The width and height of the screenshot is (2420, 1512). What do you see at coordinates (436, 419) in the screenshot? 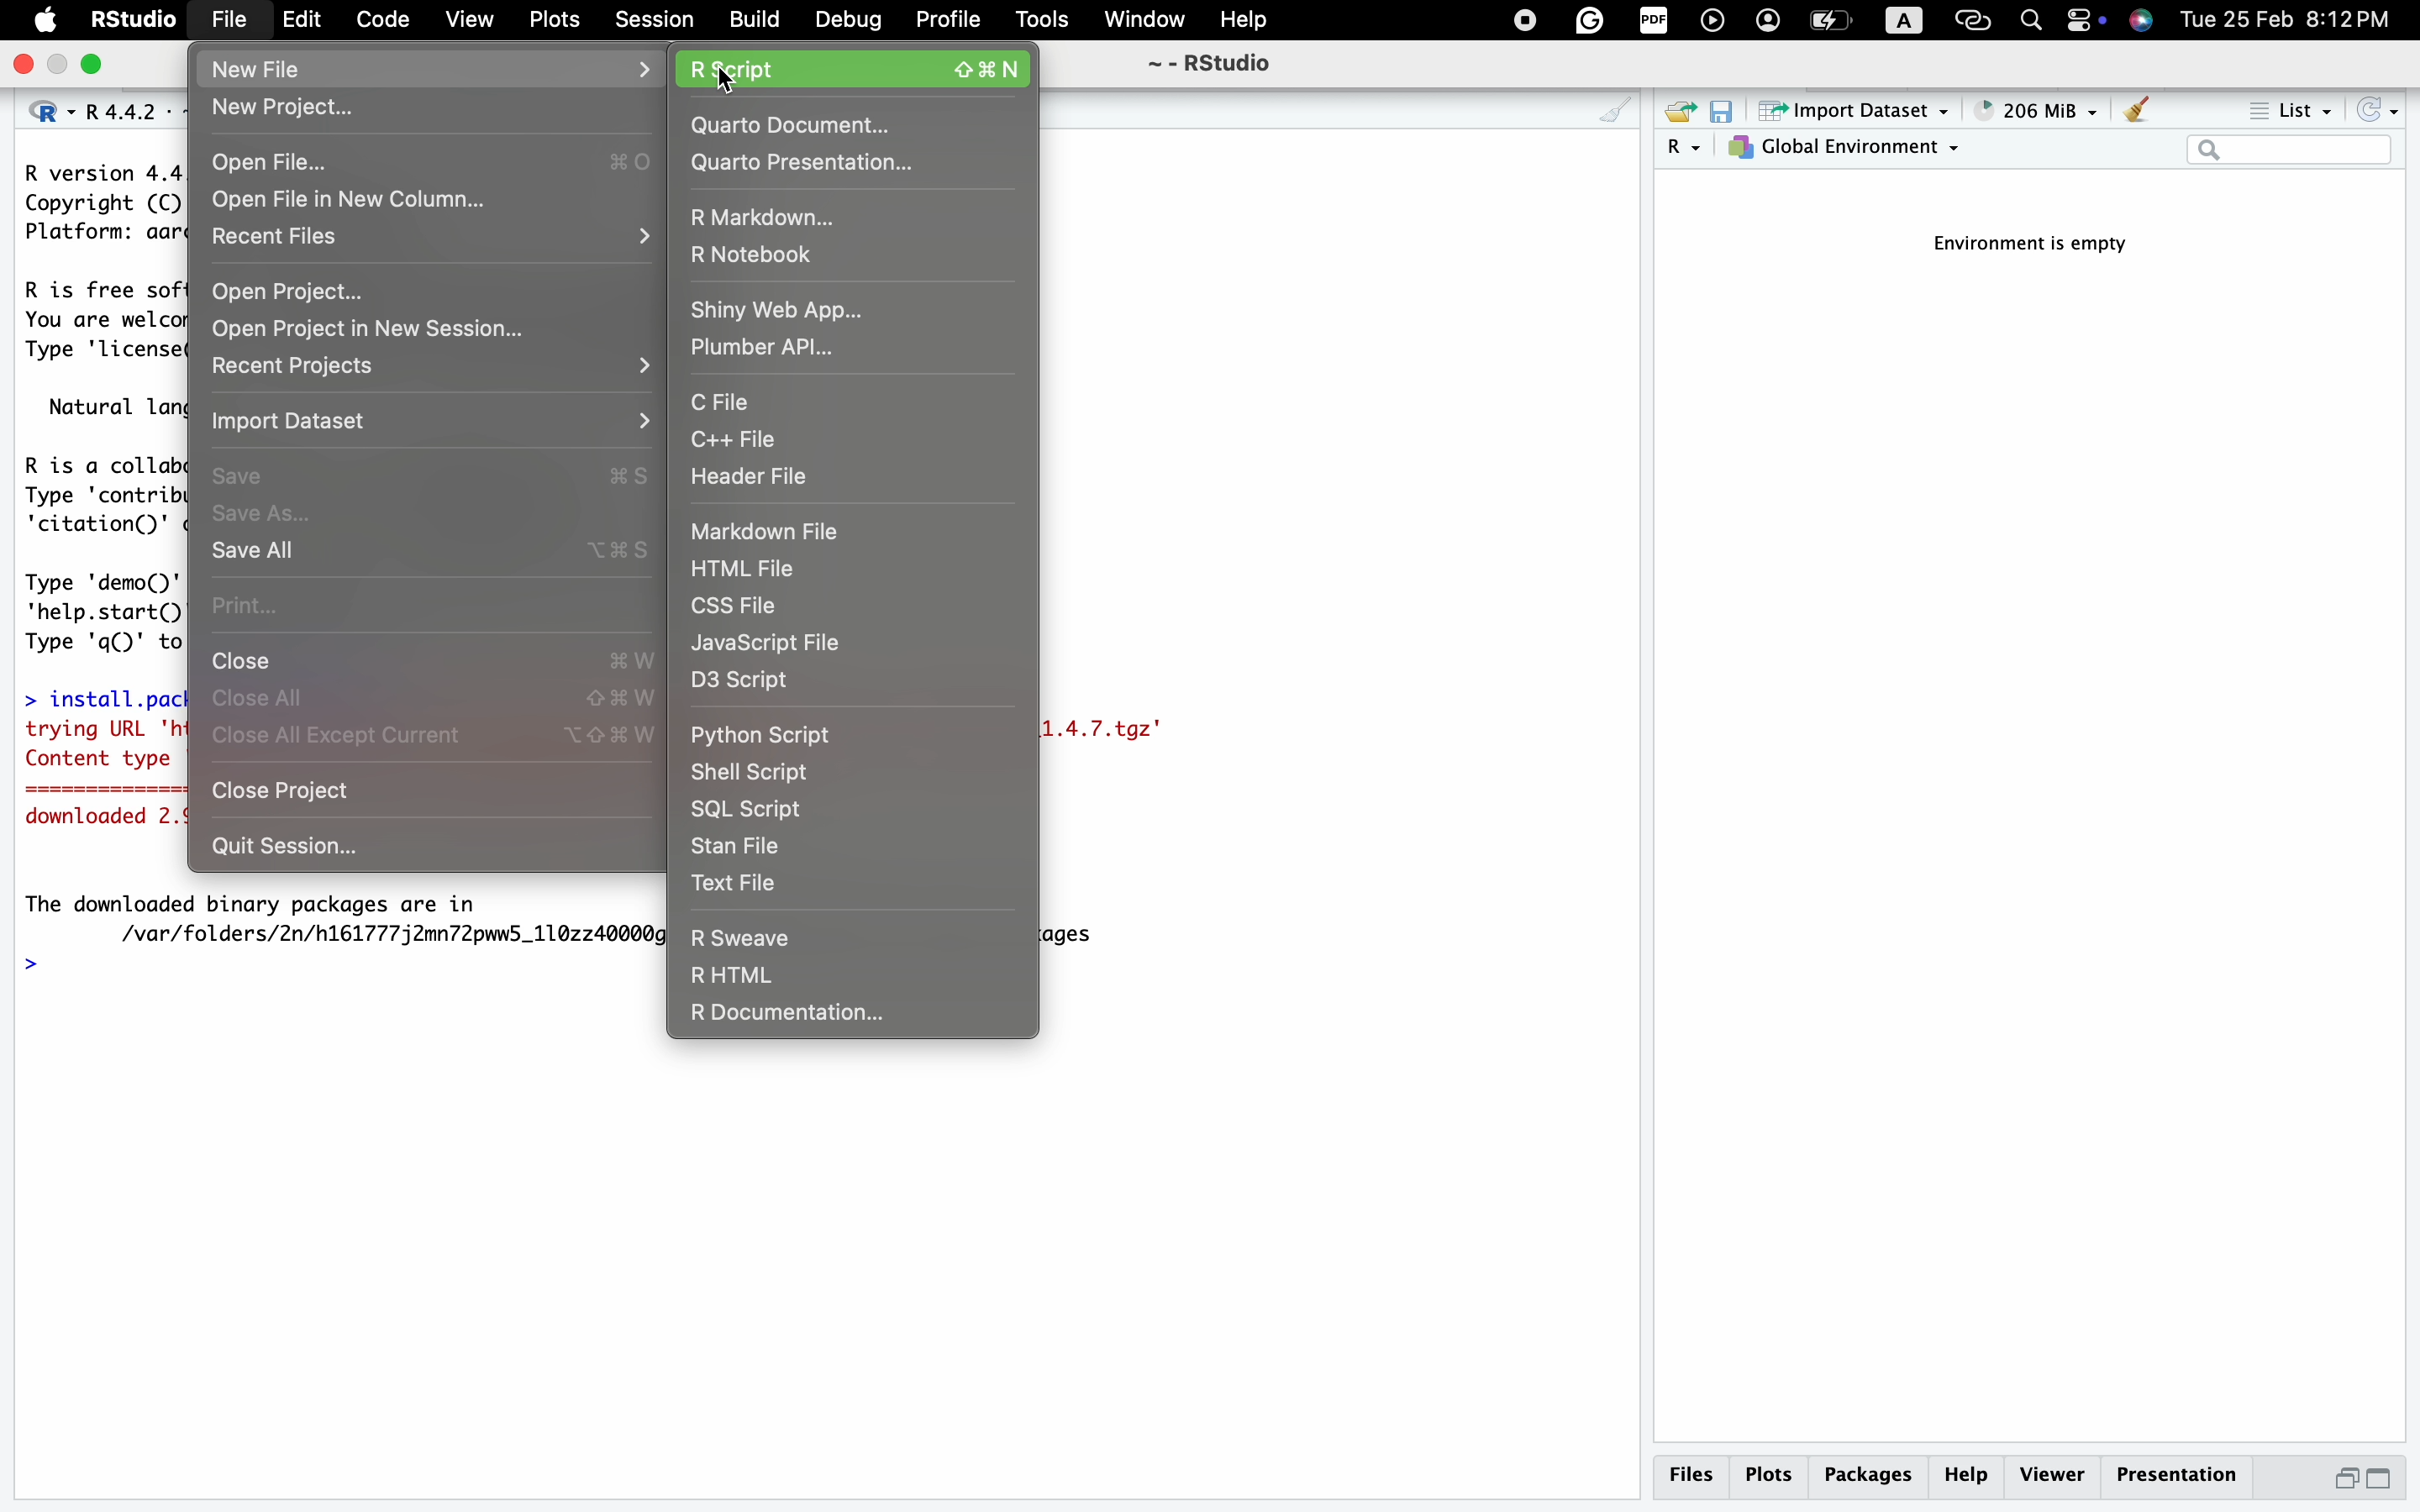
I see `import dataset` at bounding box center [436, 419].